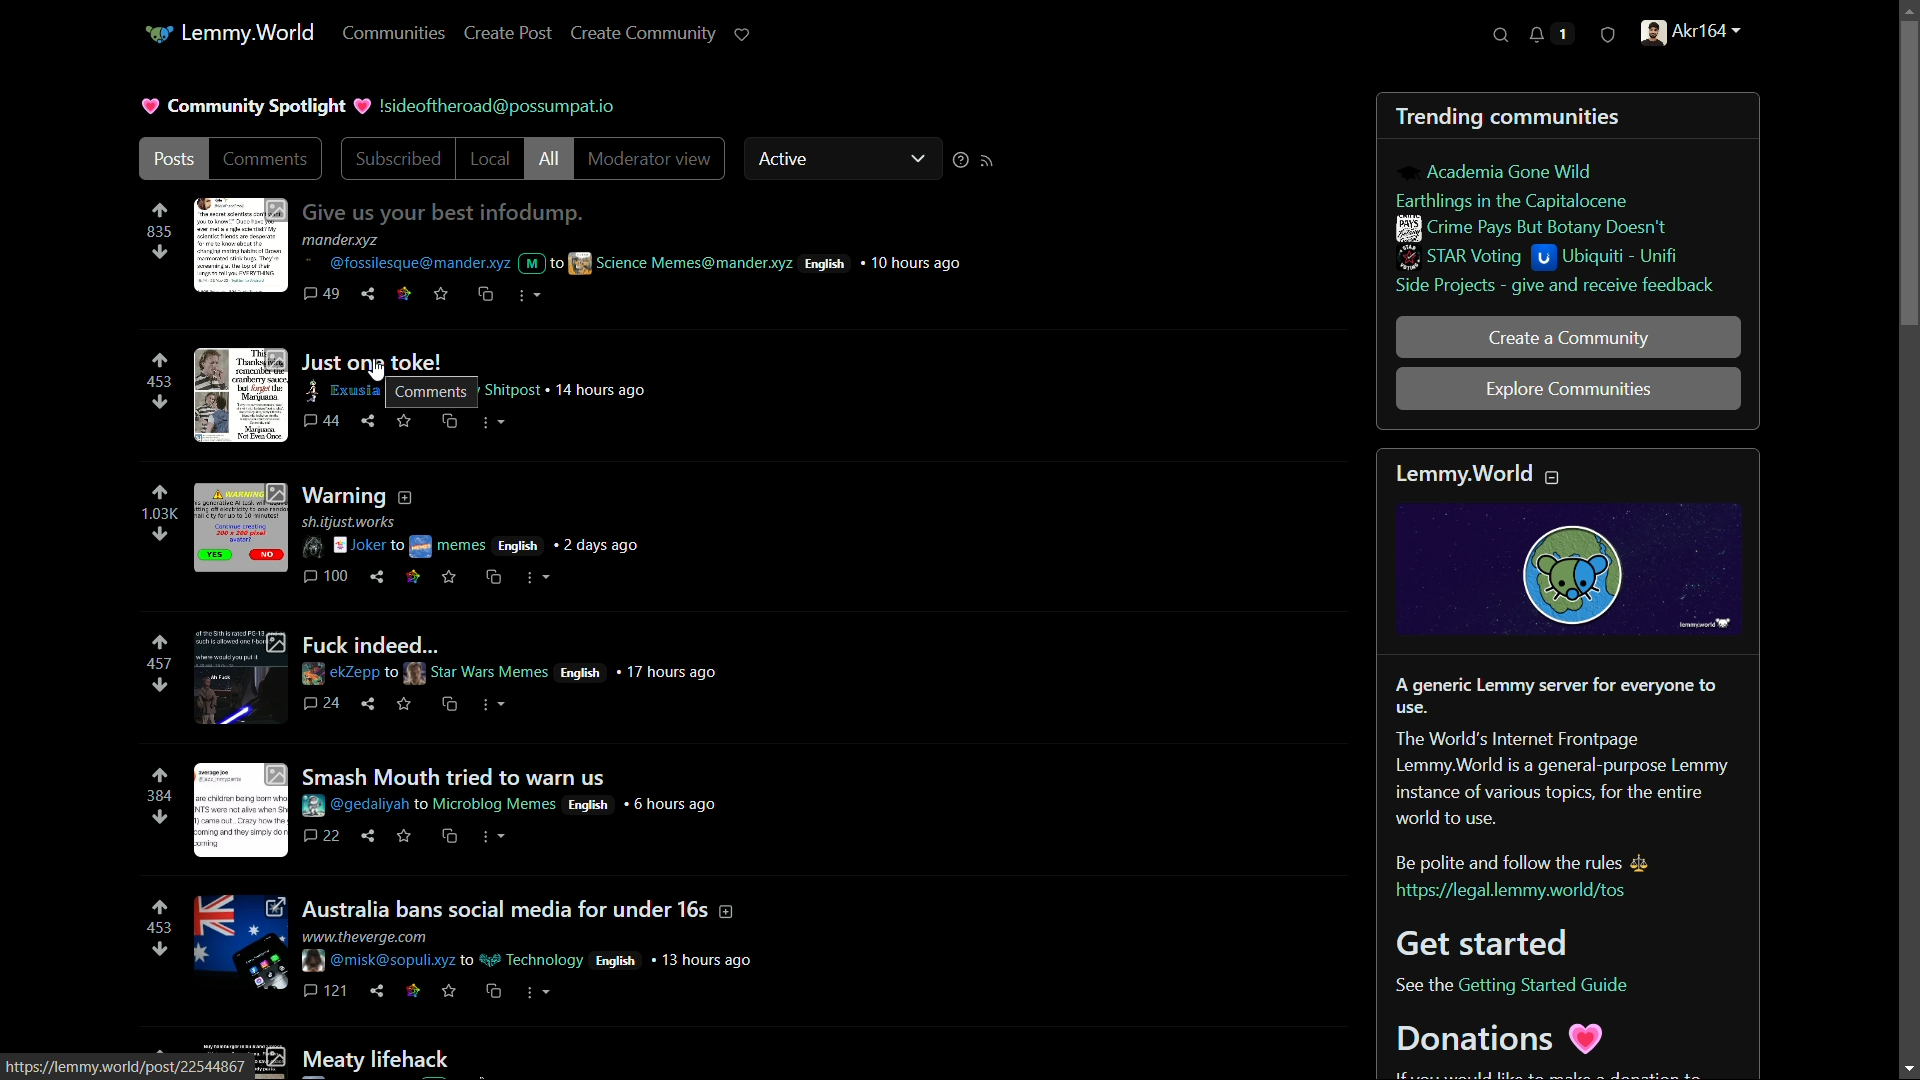 This screenshot has height=1080, width=1920. What do you see at coordinates (327, 576) in the screenshot?
I see `100 comments` at bounding box center [327, 576].